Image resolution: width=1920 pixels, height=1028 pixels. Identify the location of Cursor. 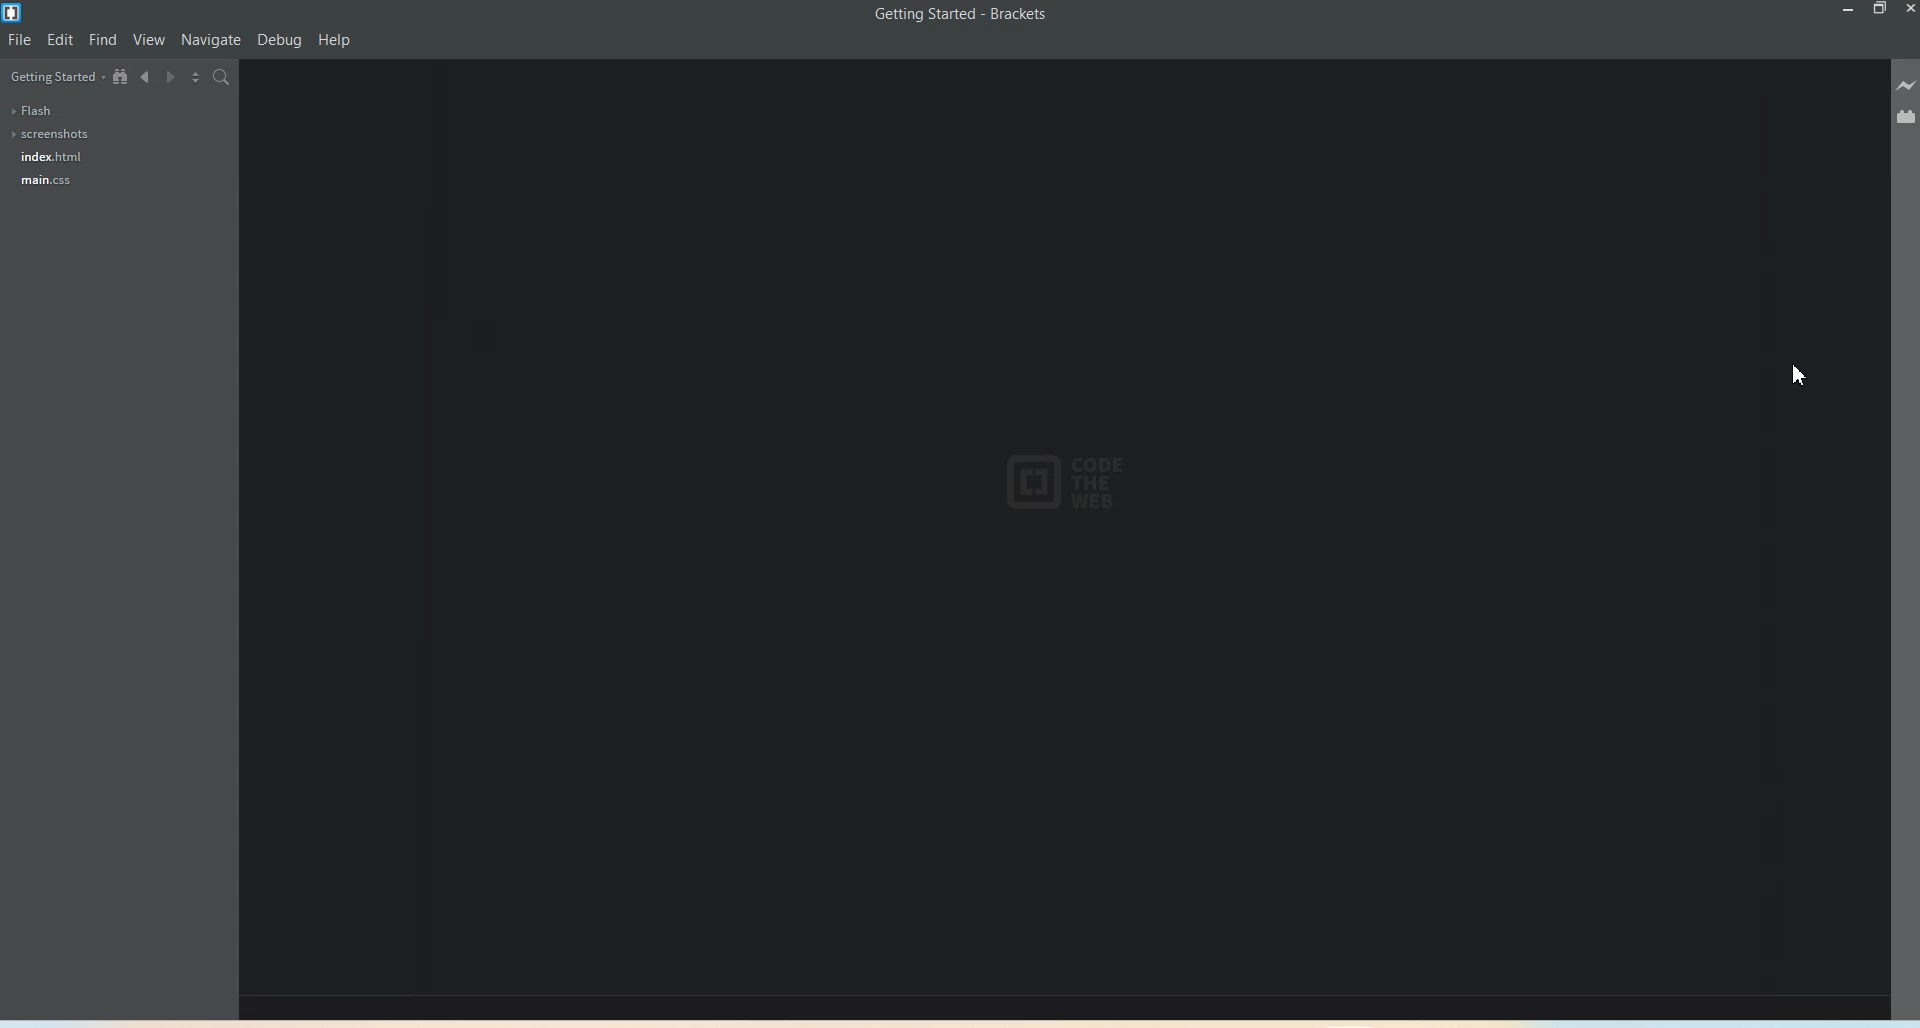
(1801, 377).